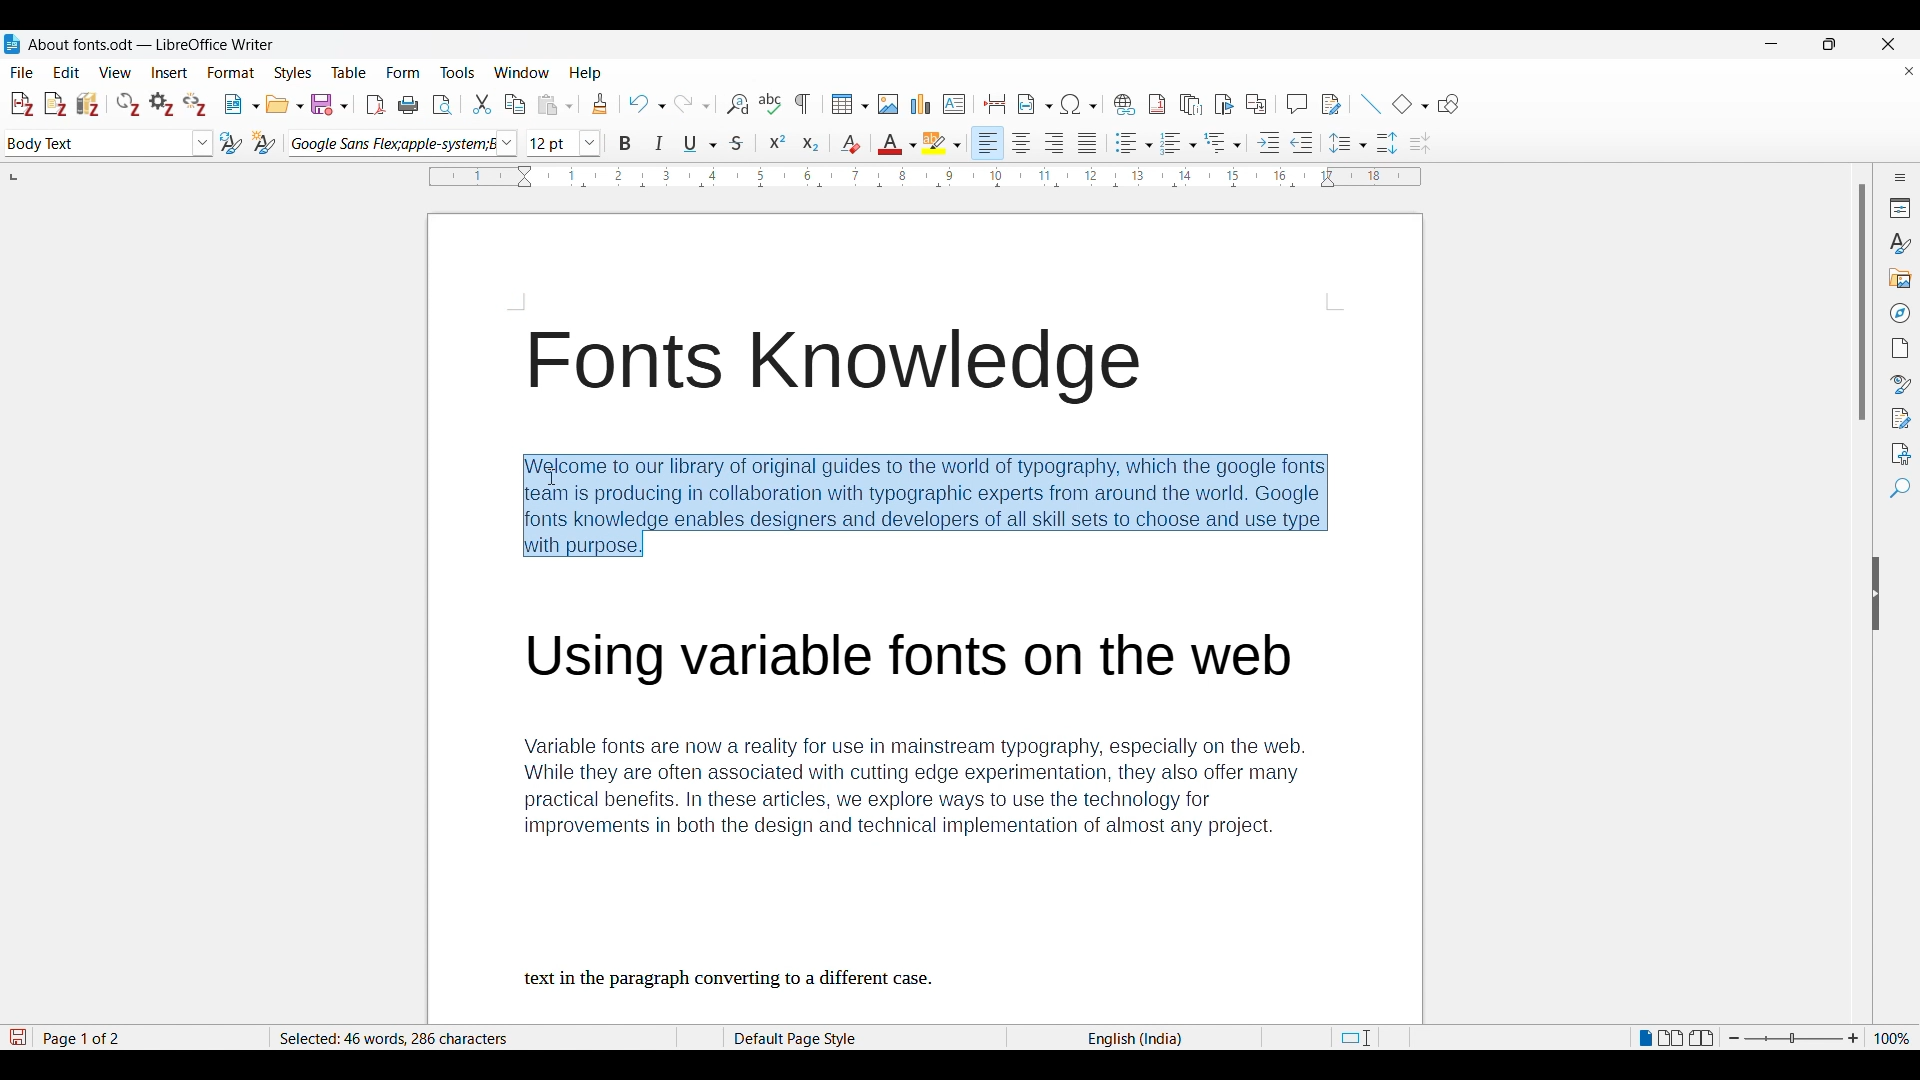 The image size is (1920, 1080). I want to click on Manage changes, so click(1901, 419).